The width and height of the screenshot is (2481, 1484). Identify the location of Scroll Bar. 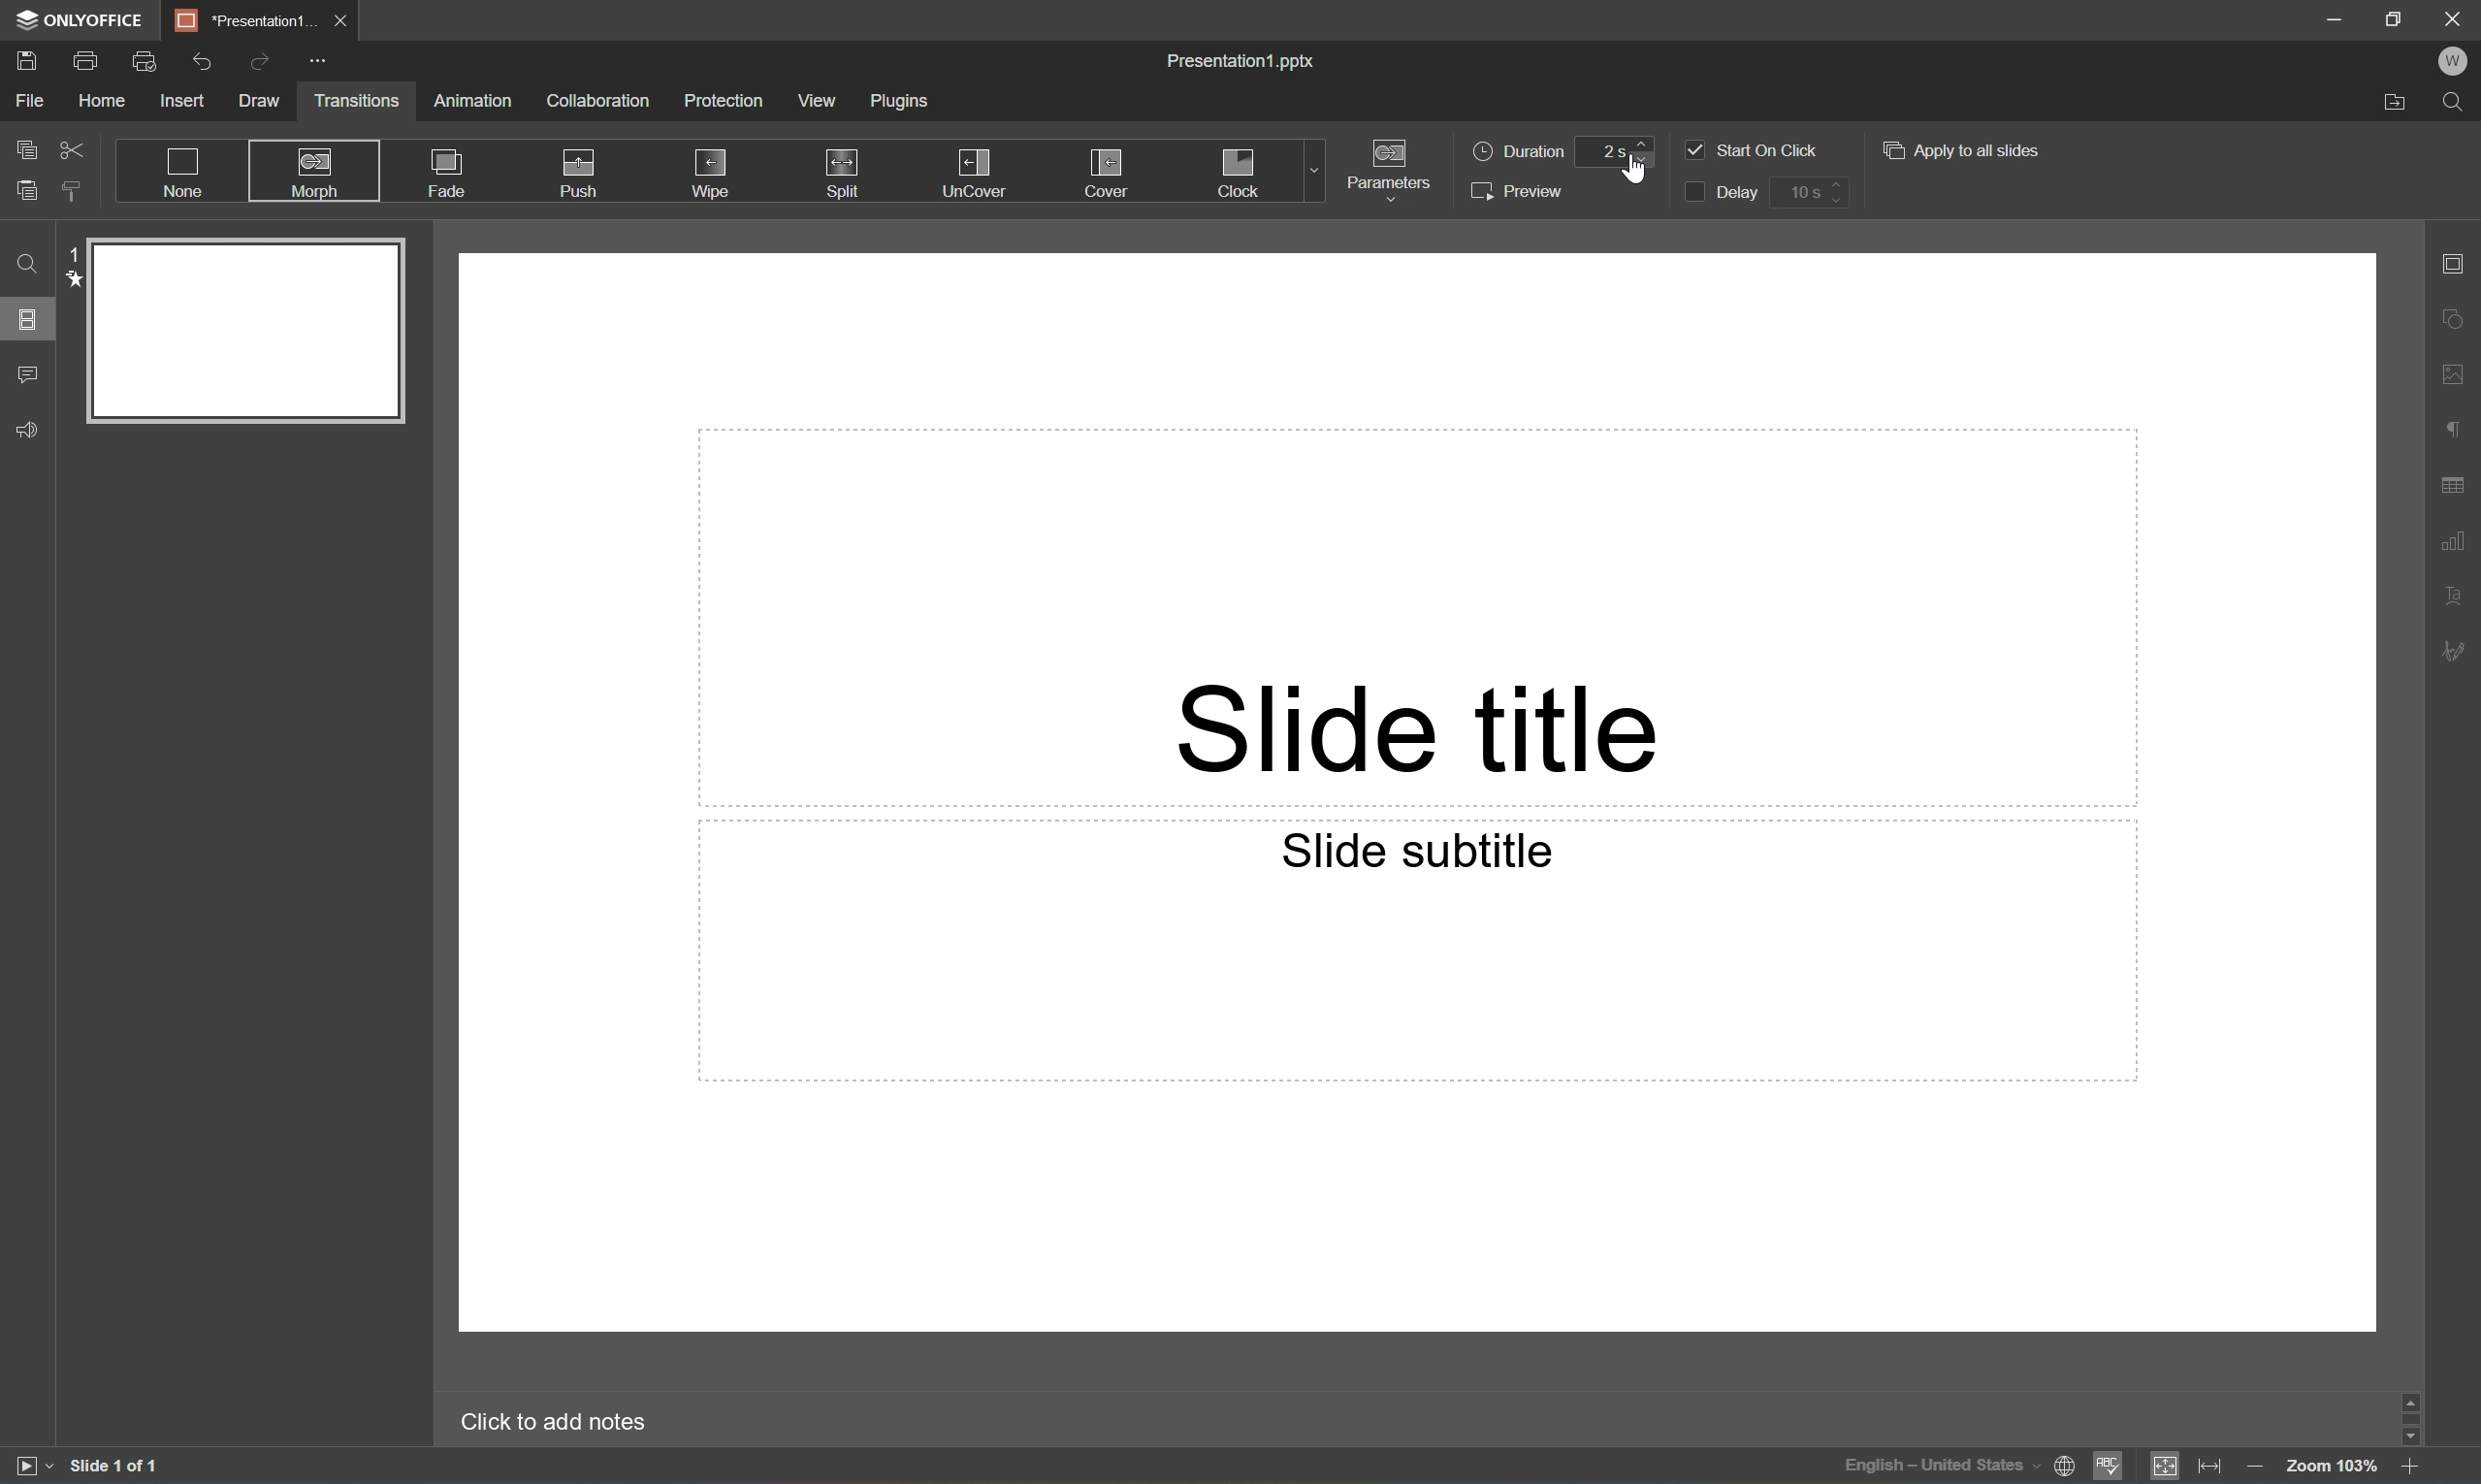
(2405, 1416).